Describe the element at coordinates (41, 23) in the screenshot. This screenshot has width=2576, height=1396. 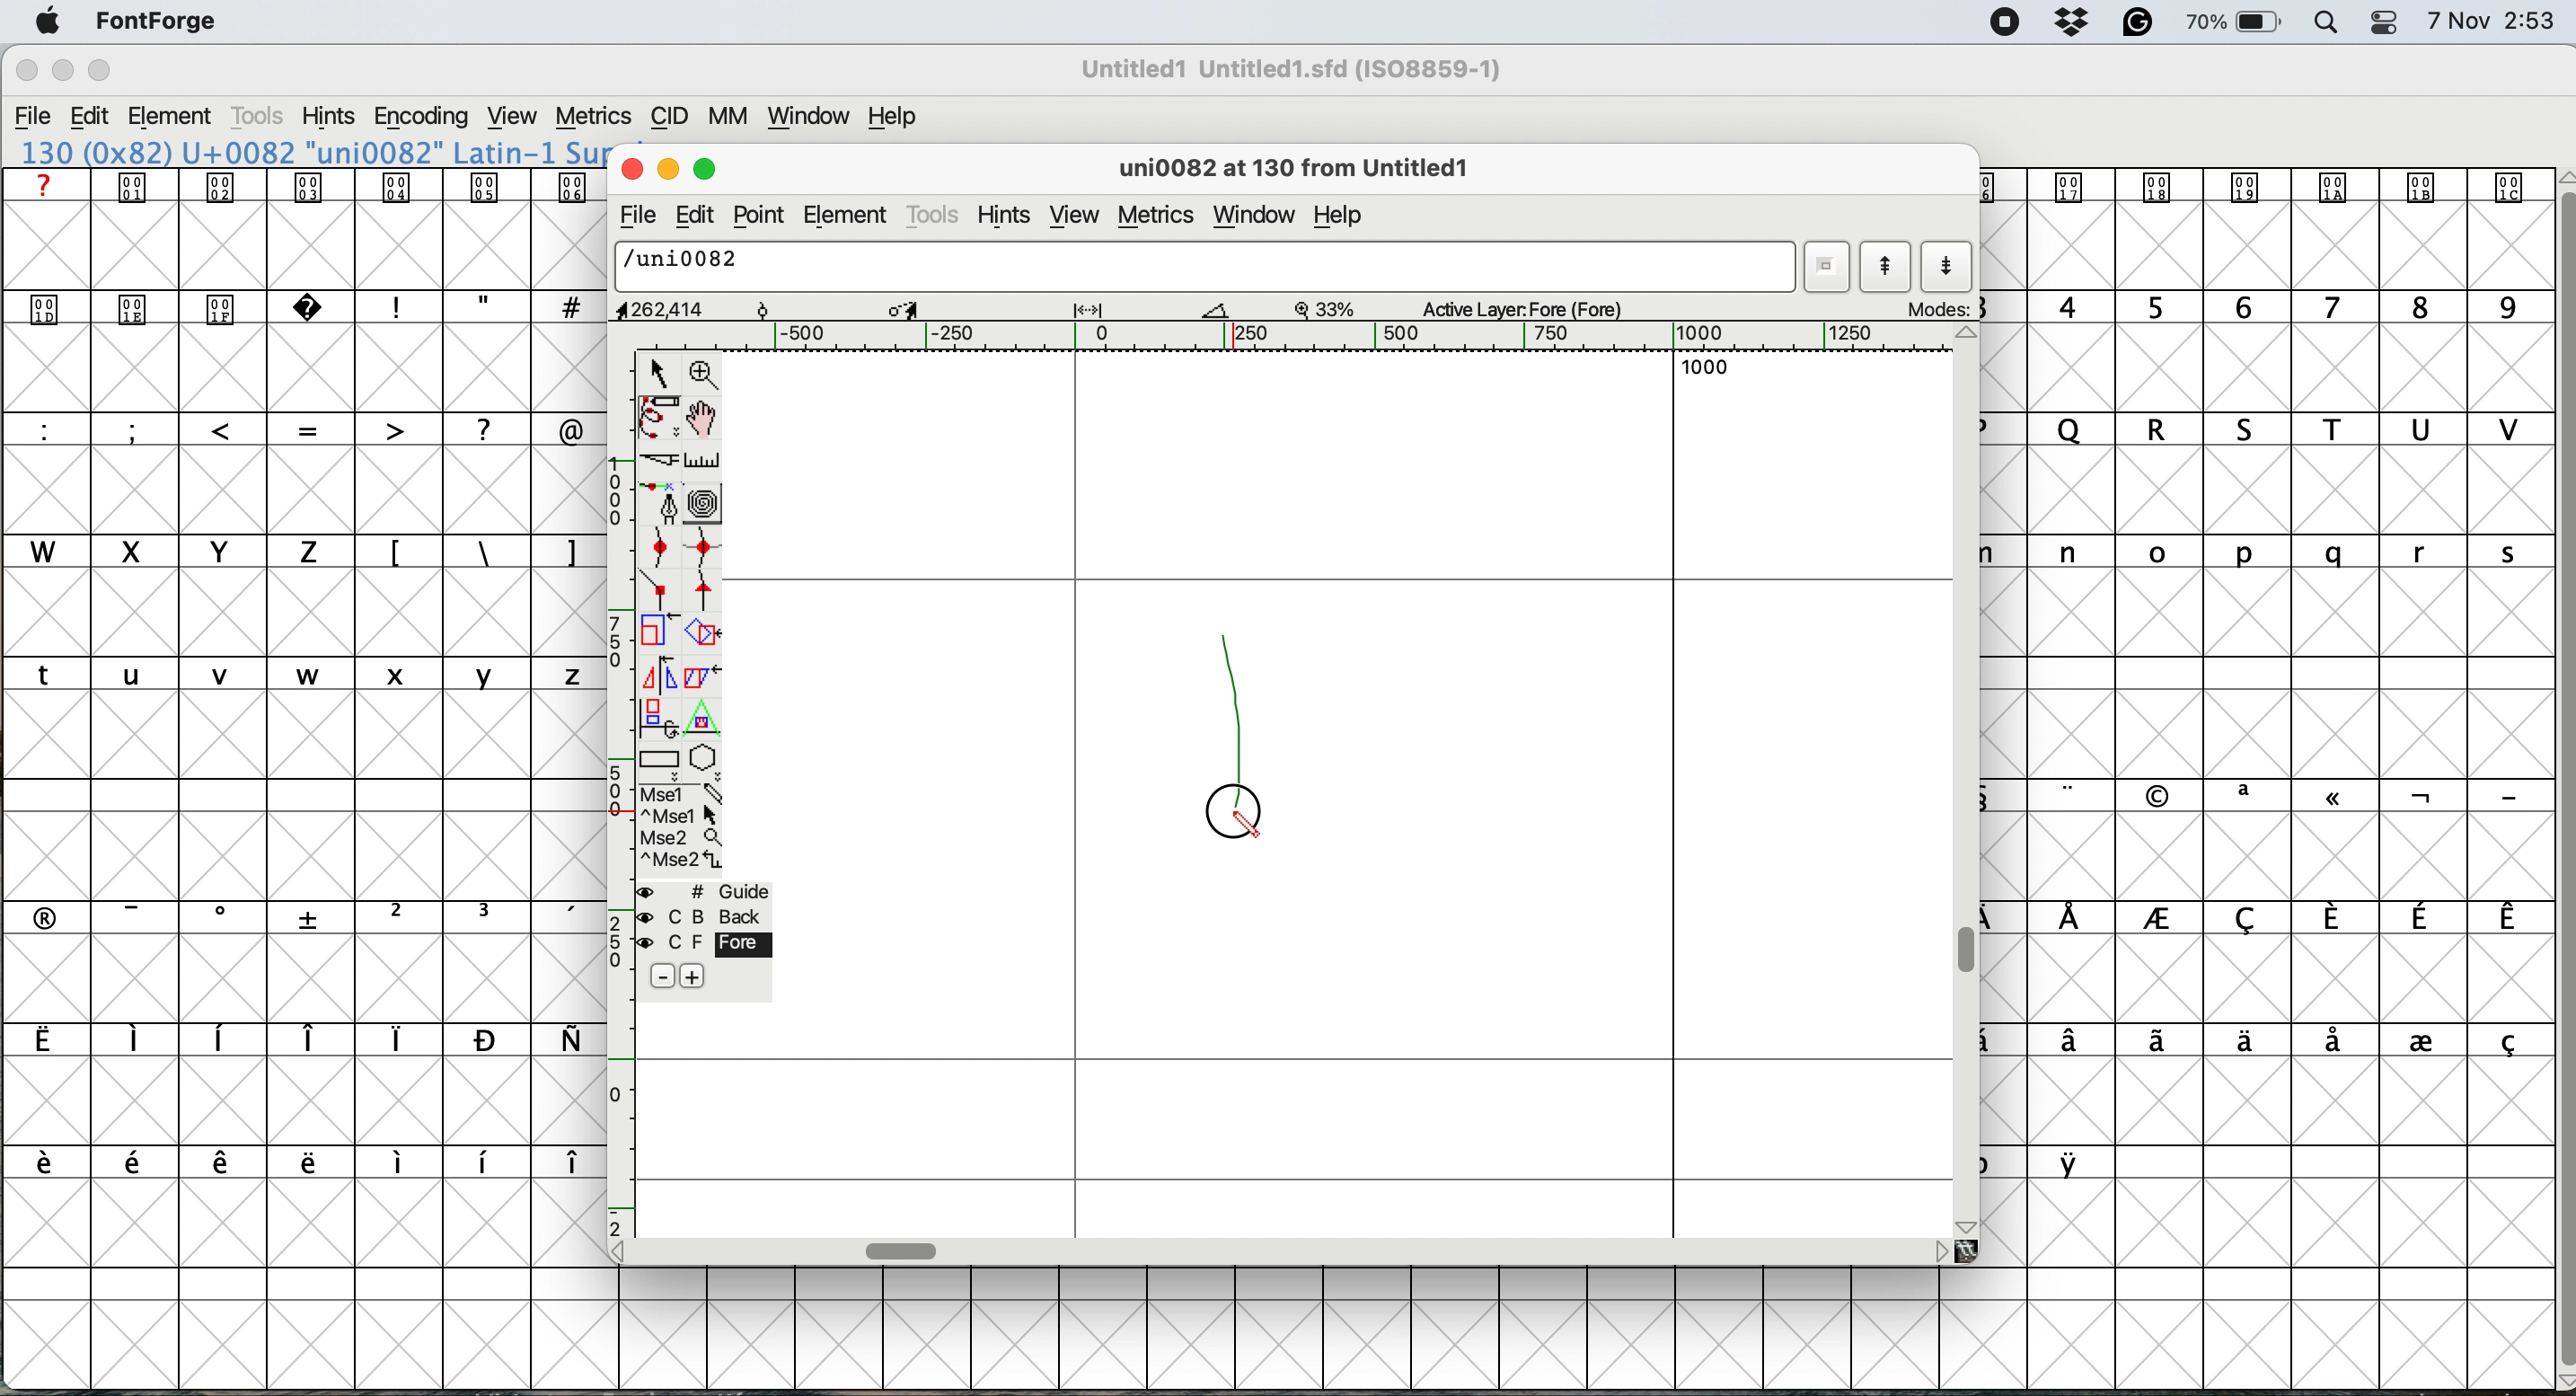
I see `system logo` at that location.